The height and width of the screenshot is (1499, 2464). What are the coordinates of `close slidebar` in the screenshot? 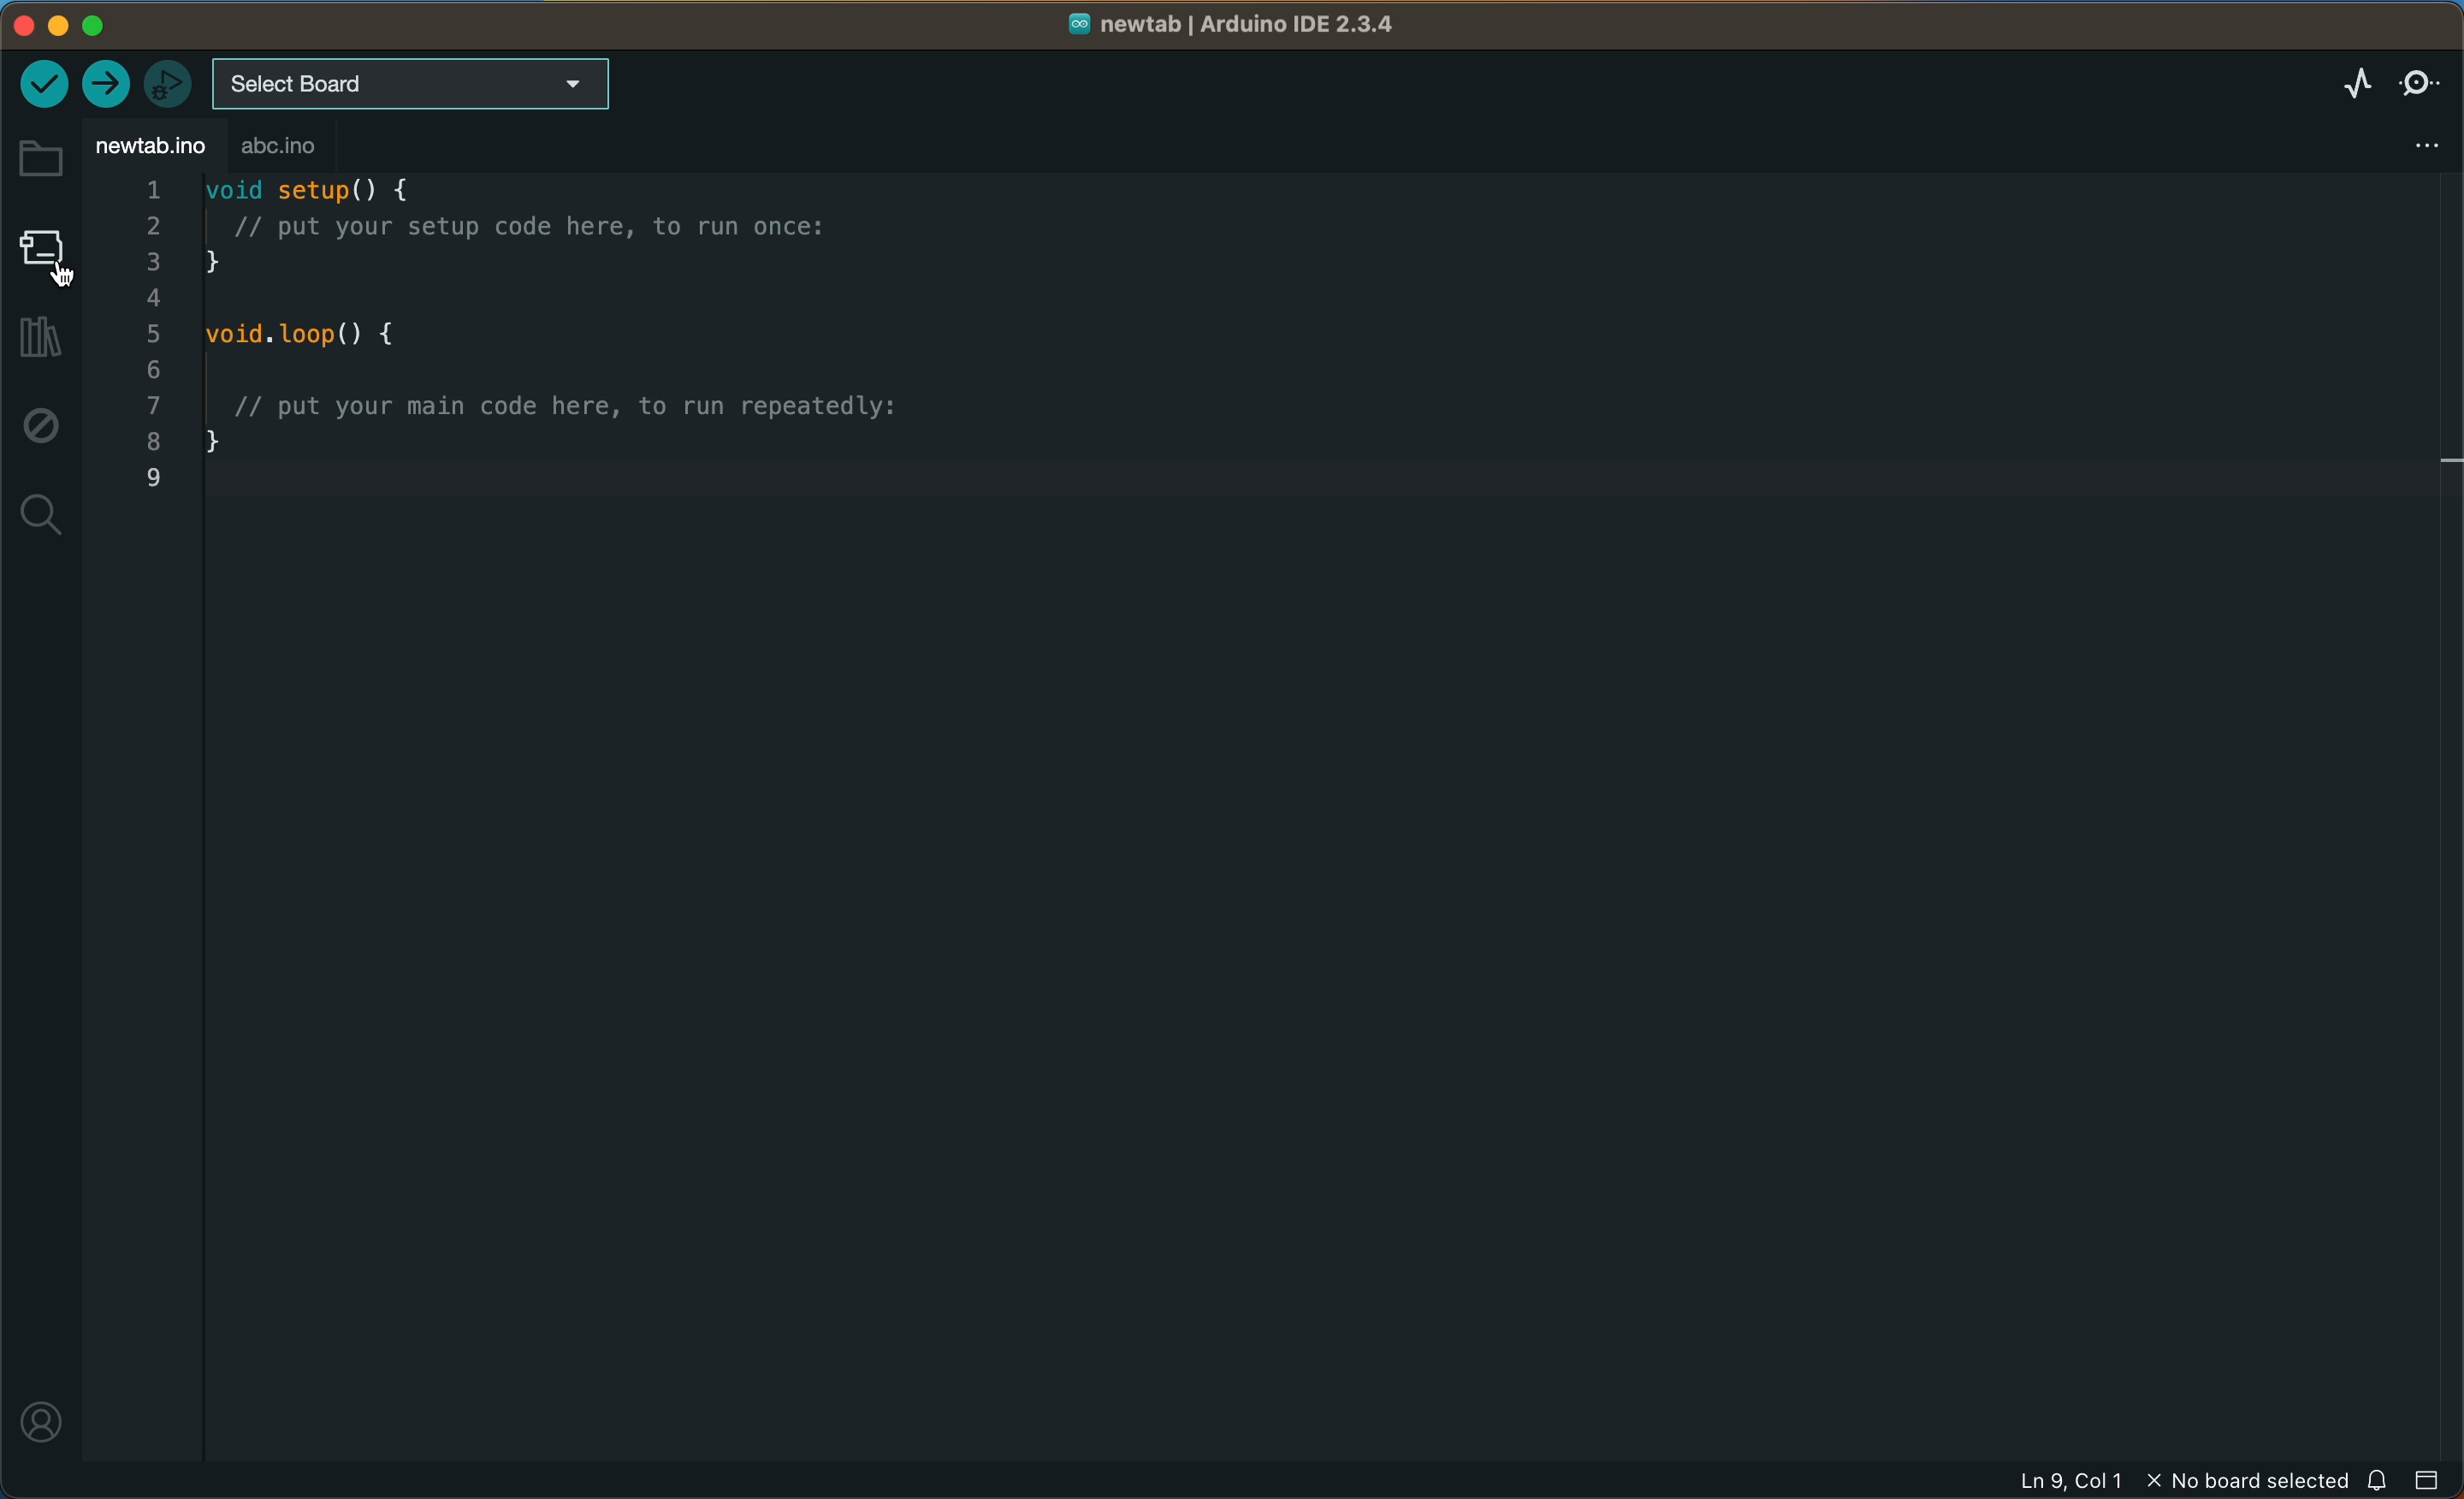 It's located at (2433, 1482).